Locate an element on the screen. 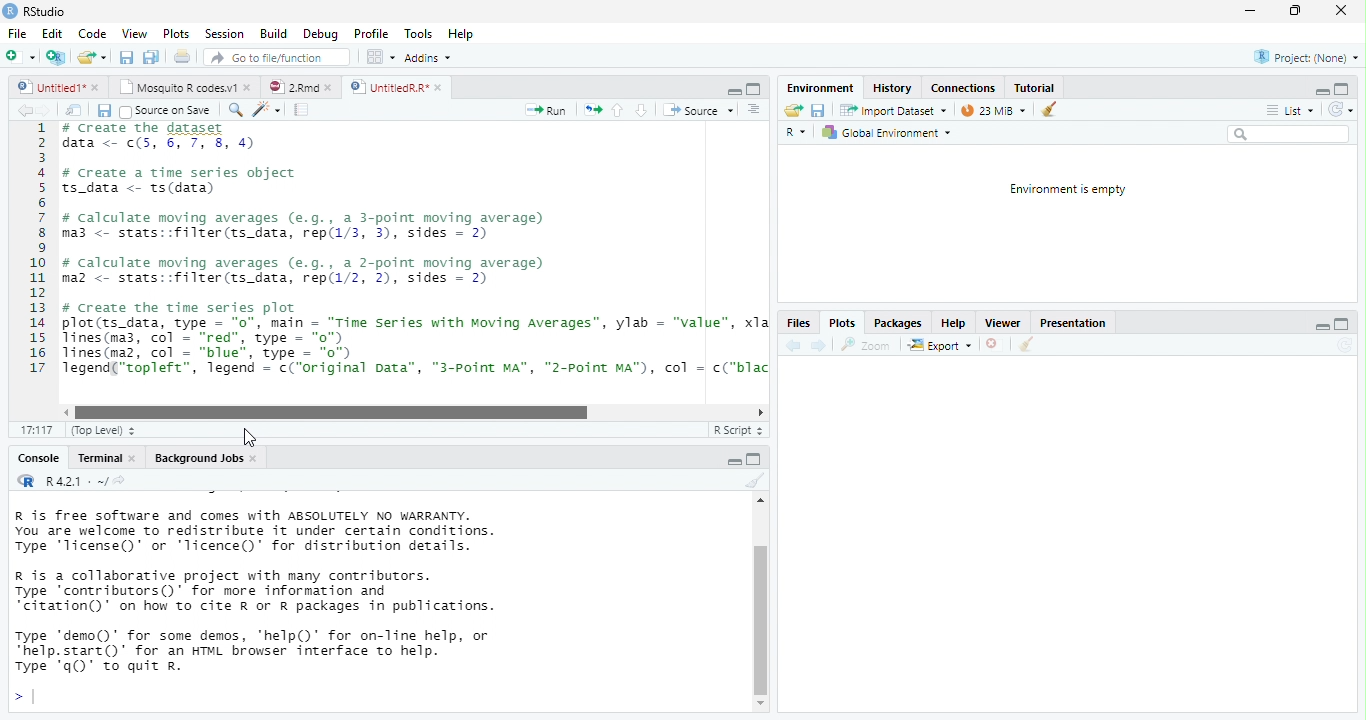 The width and height of the screenshot is (1366, 720). code tool is located at coordinates (268, 109).